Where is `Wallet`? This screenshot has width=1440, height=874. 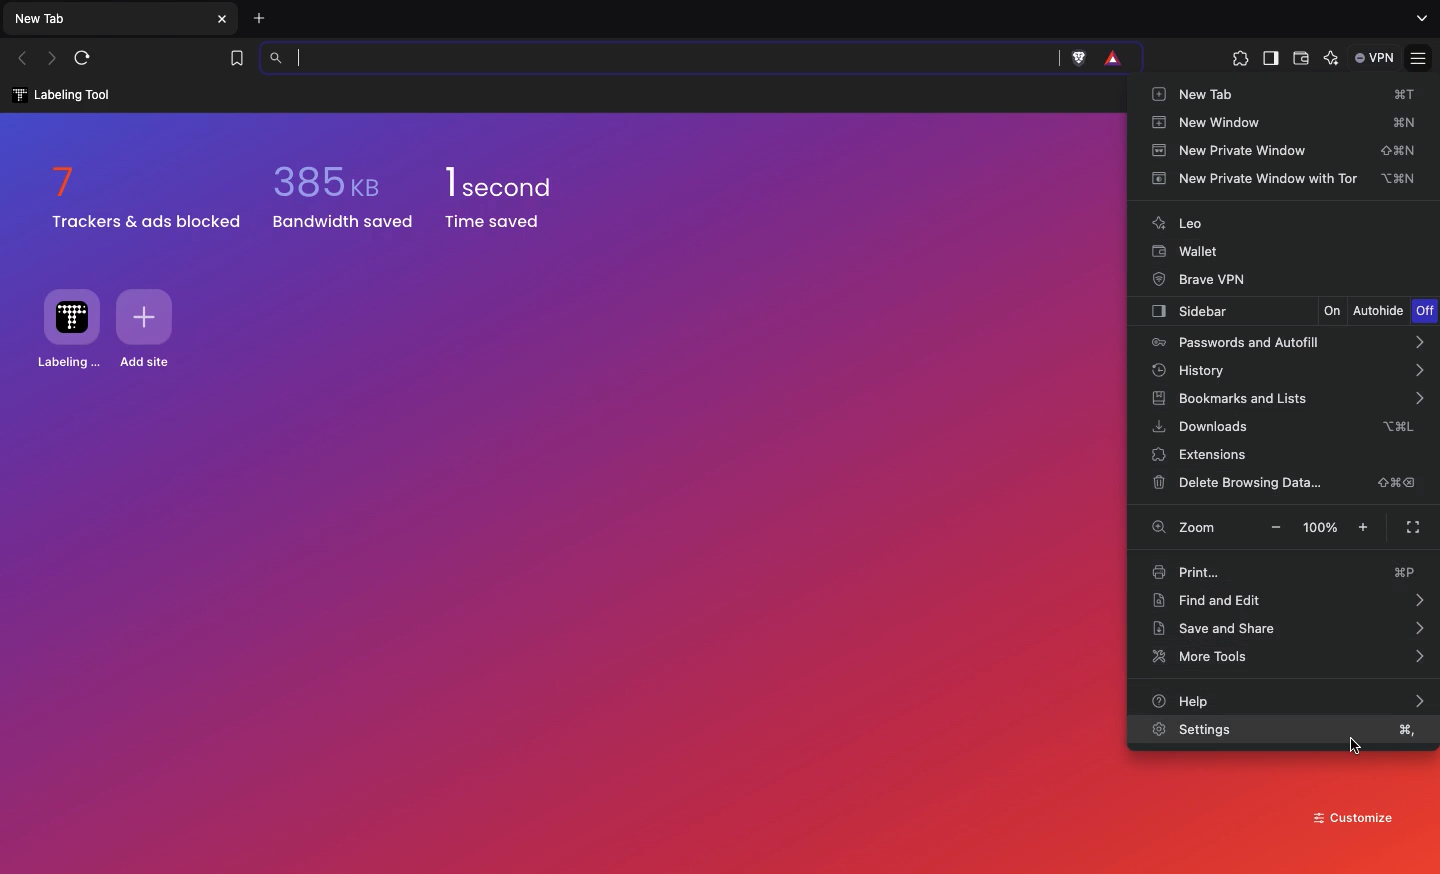
Wallet is located at coordinates (1189, 253).